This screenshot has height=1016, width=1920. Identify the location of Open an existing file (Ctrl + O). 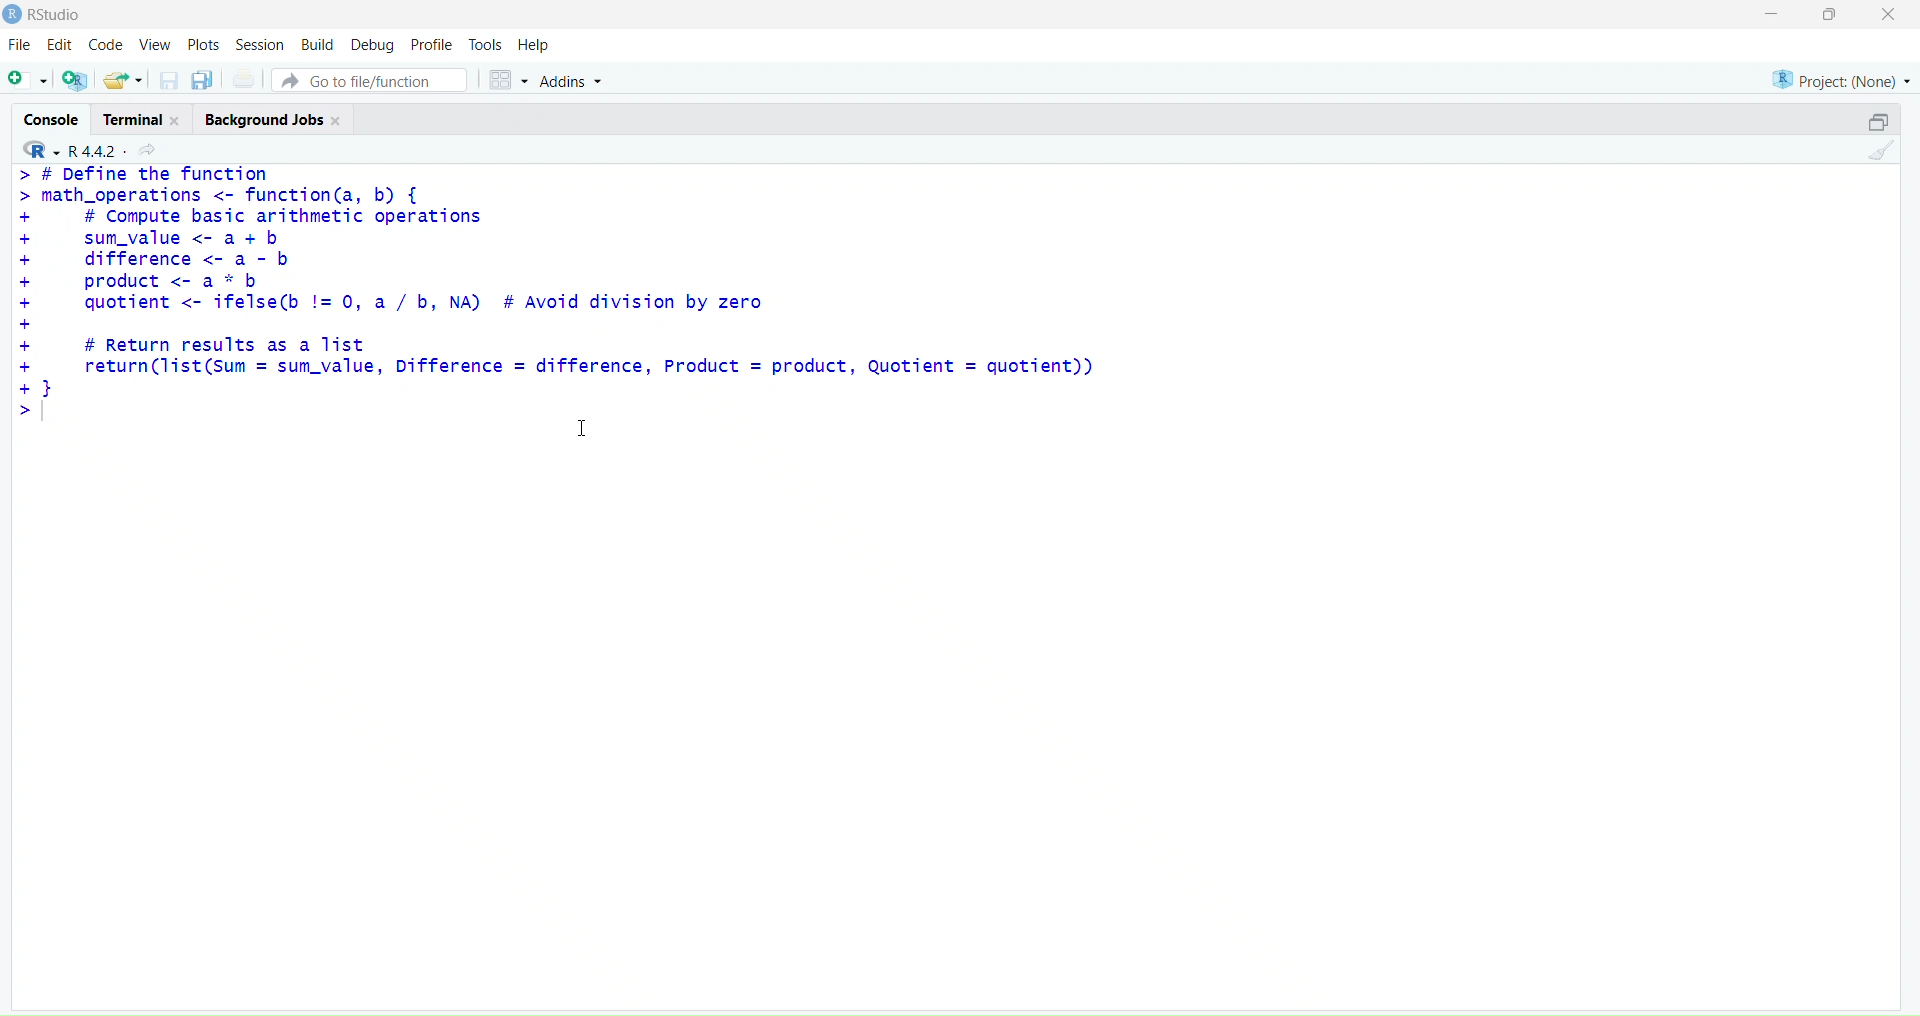
(122, 80).